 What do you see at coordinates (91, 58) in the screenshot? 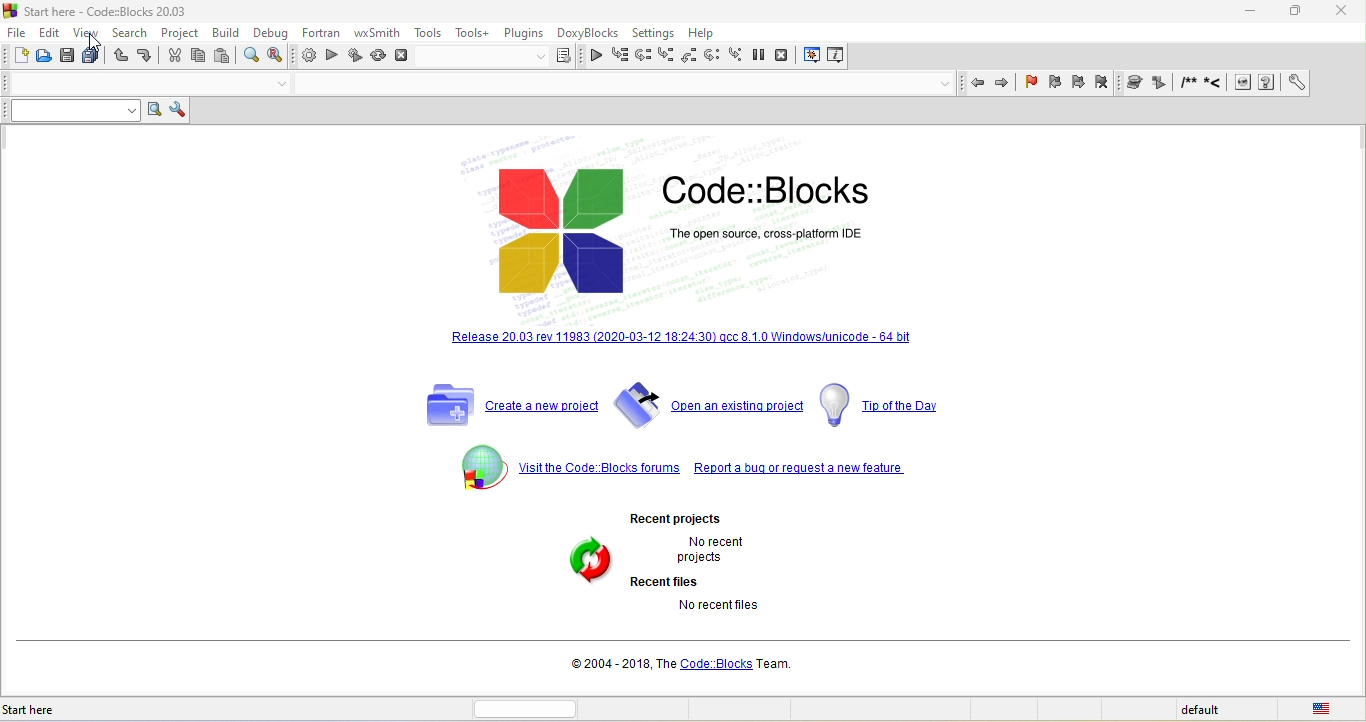
I see `save everything` at bounding box center [91, 58].